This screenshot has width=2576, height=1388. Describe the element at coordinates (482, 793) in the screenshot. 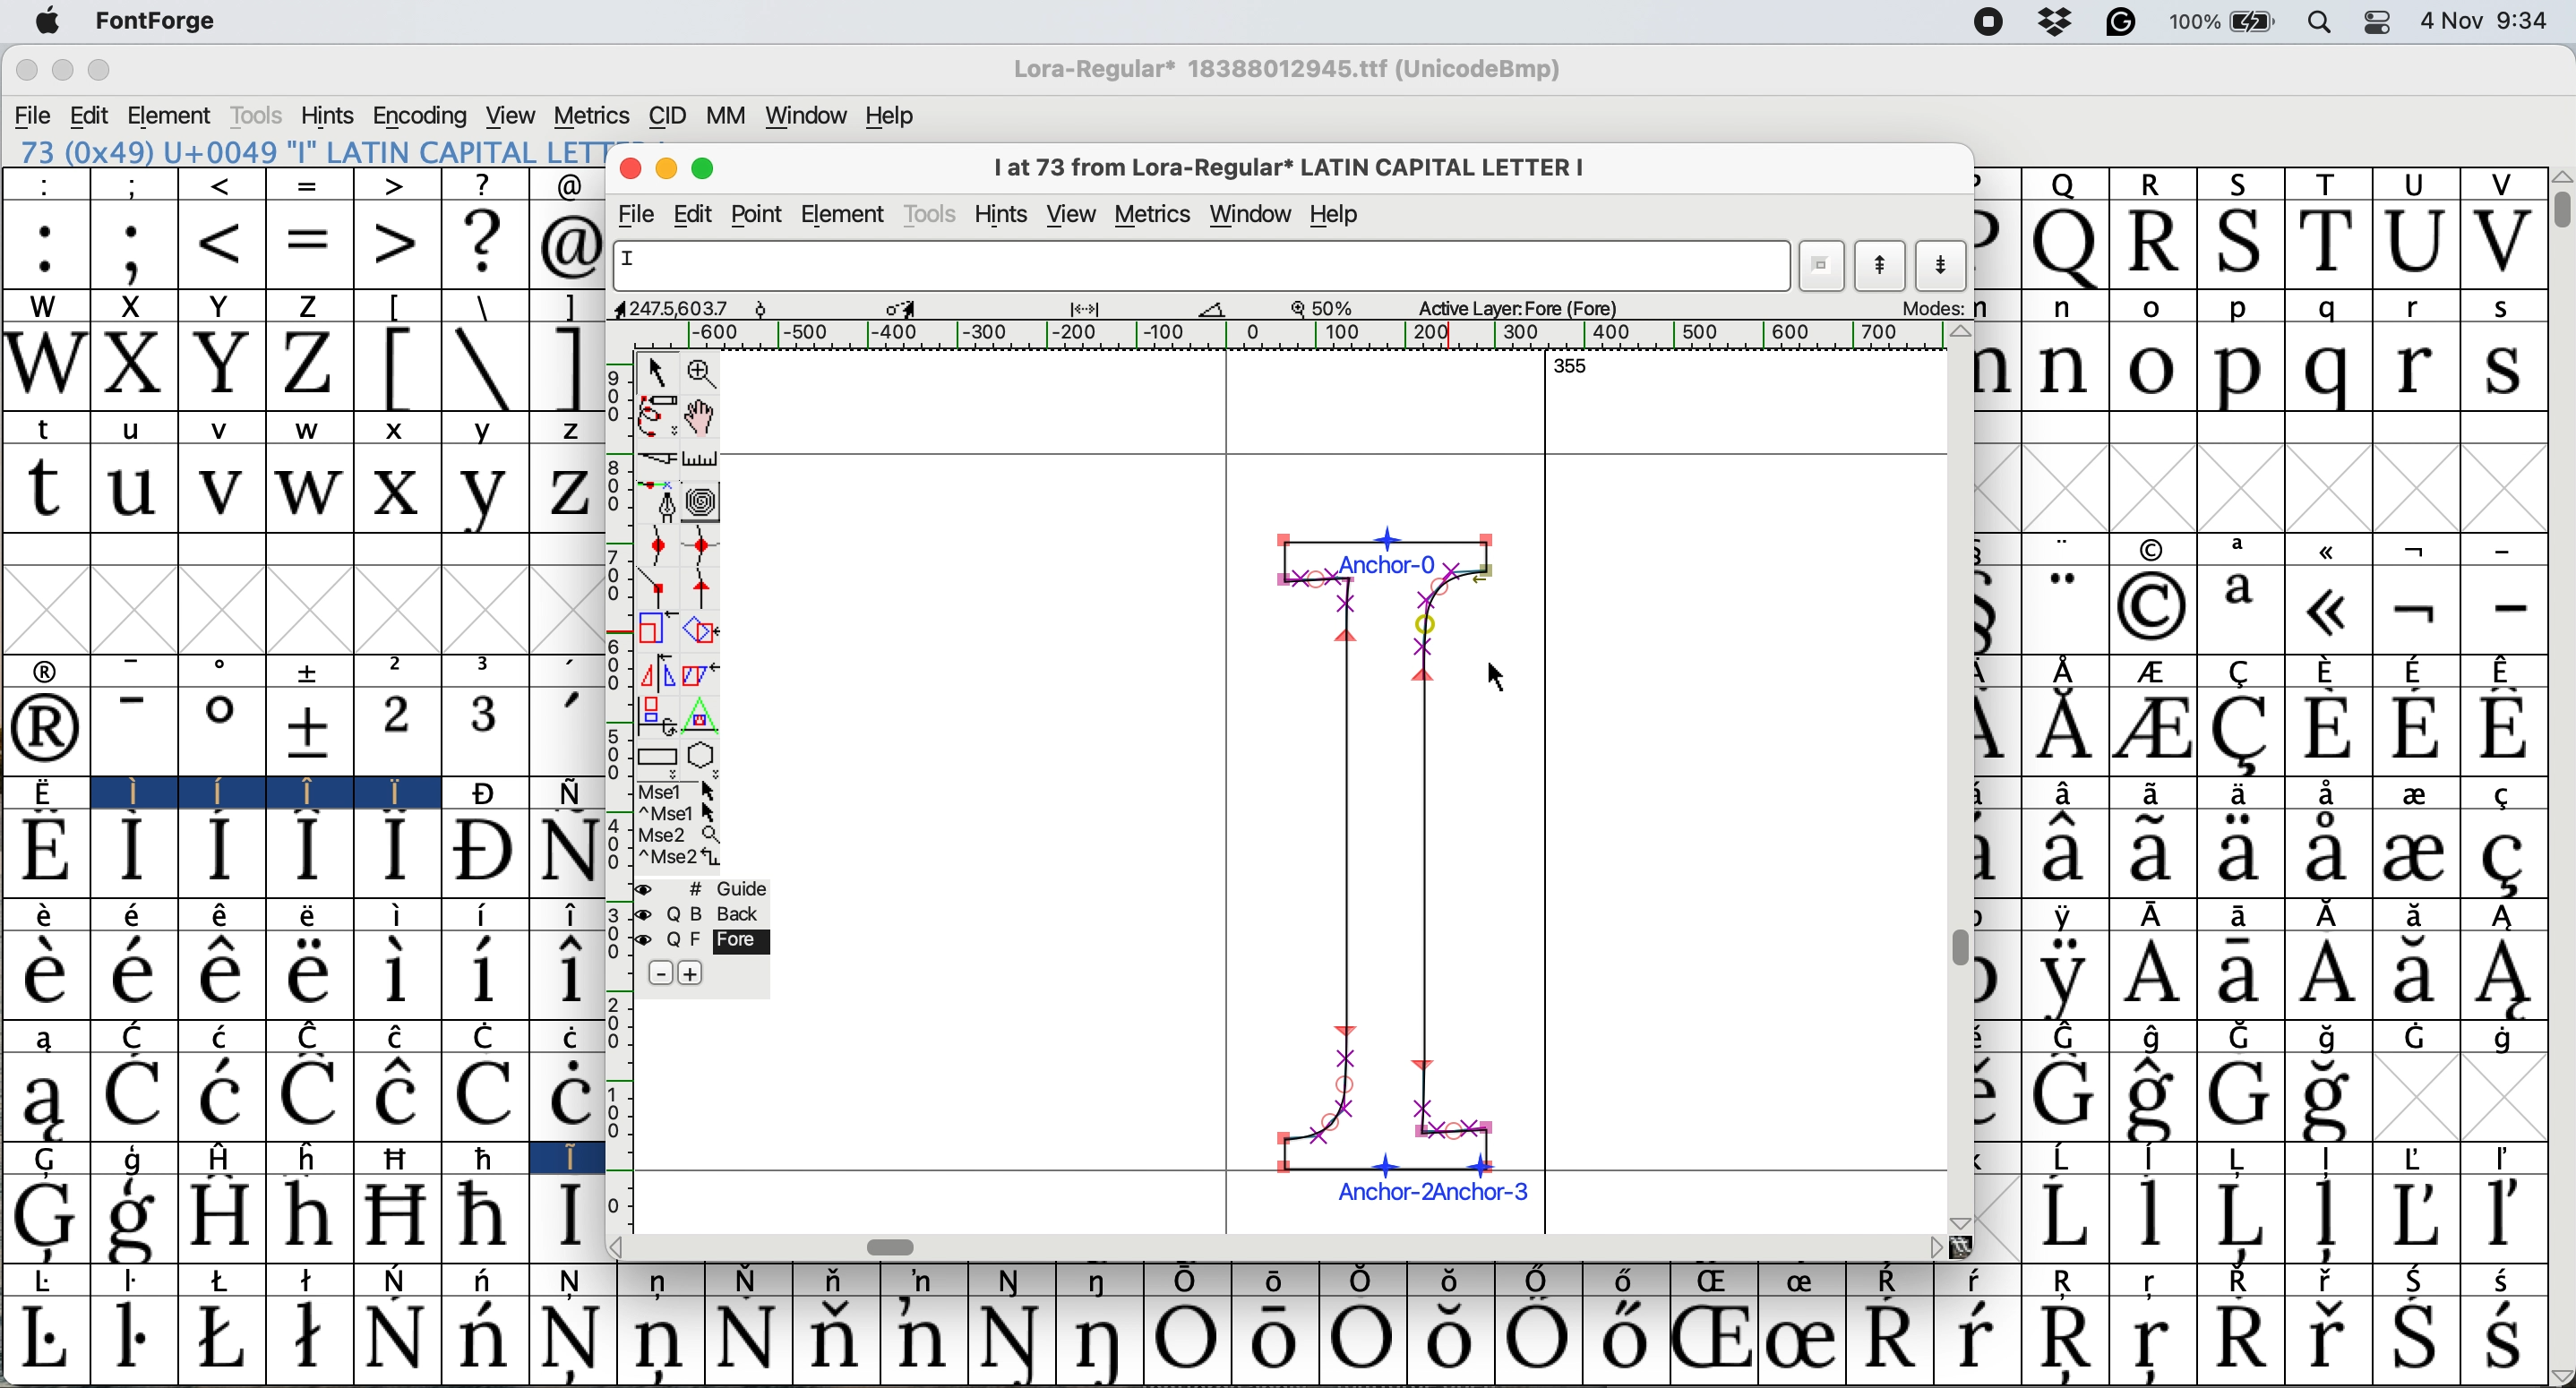

I see `Symbol` at that location.